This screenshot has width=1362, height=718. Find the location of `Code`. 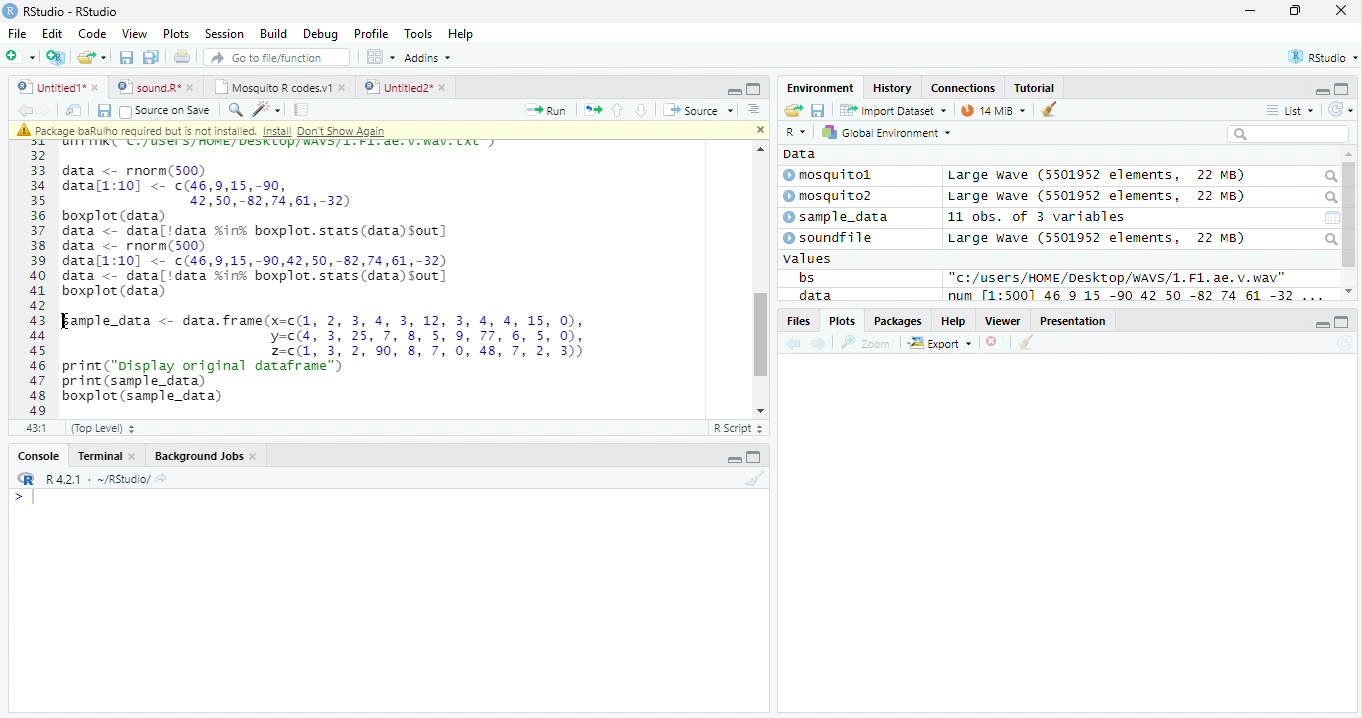

Code is located at coordinates (92, 34).